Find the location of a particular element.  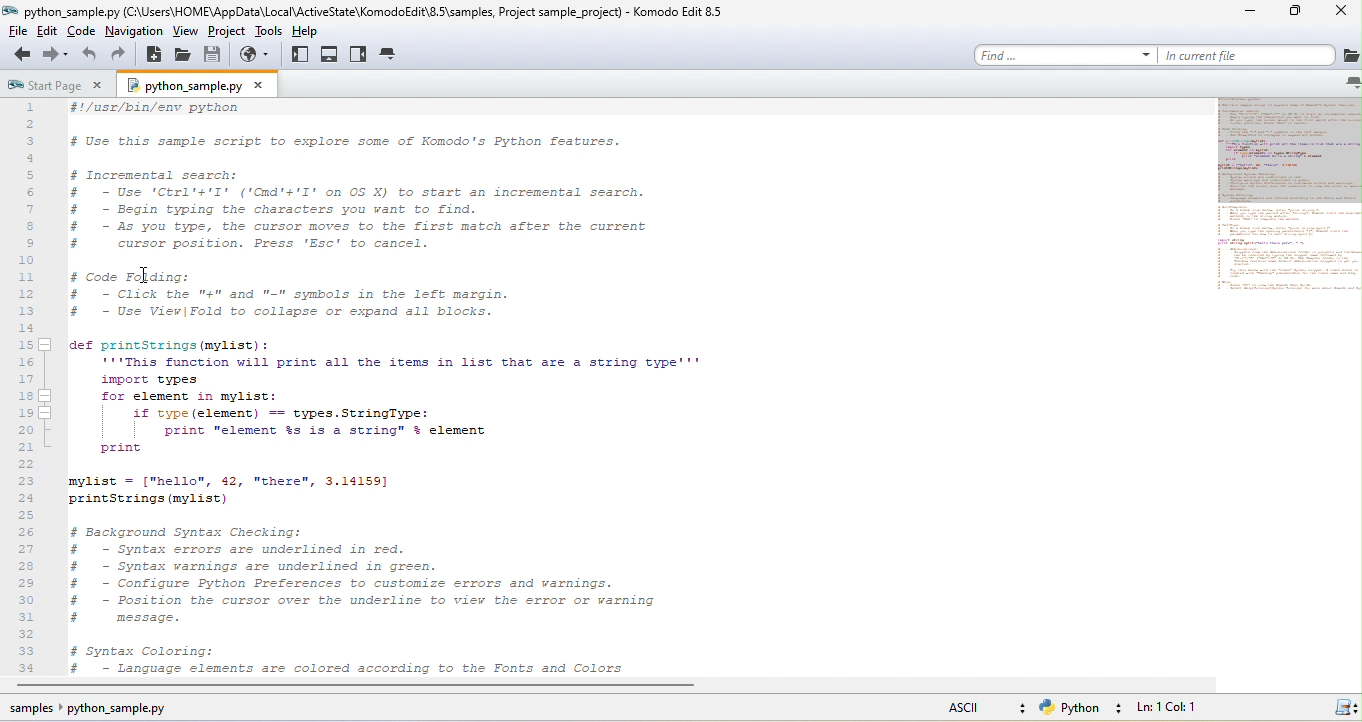

left pane is located at coordinates (298, 58).